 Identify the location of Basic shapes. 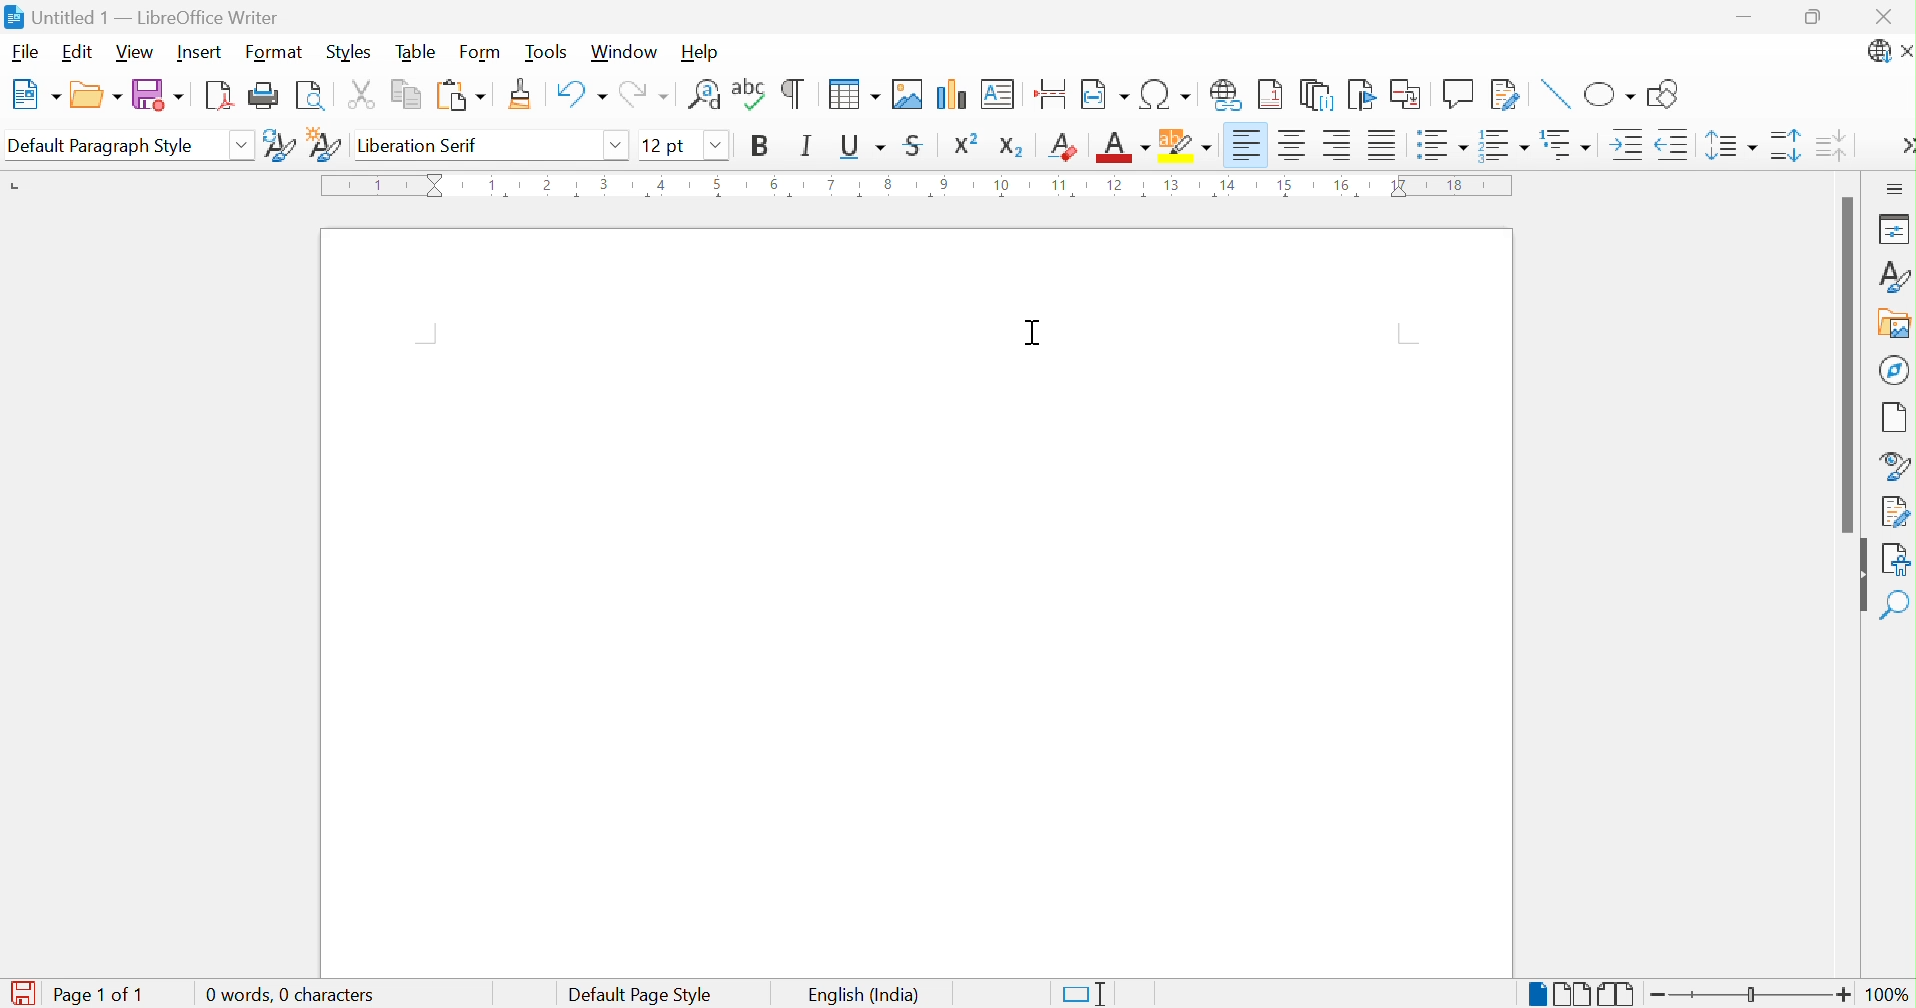
(1610, 96).